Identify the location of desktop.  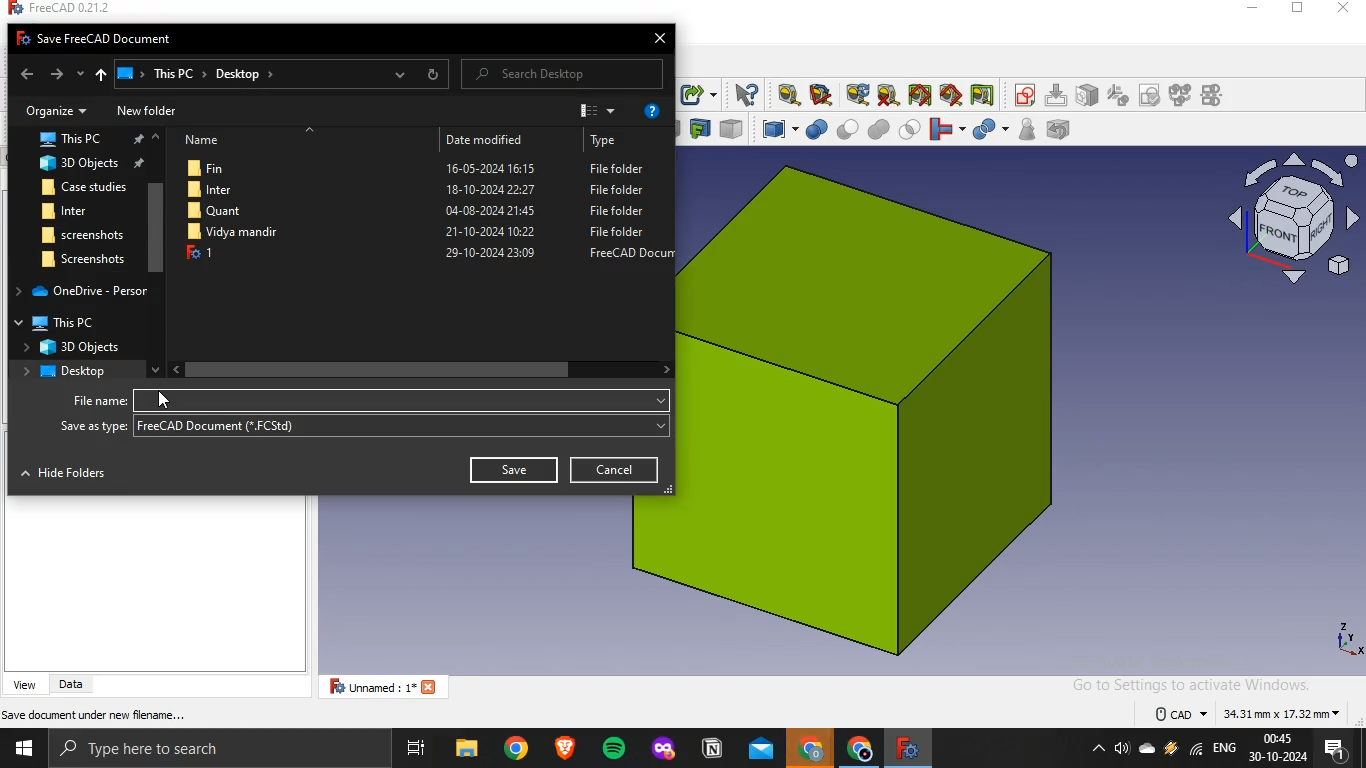
(75, 371).